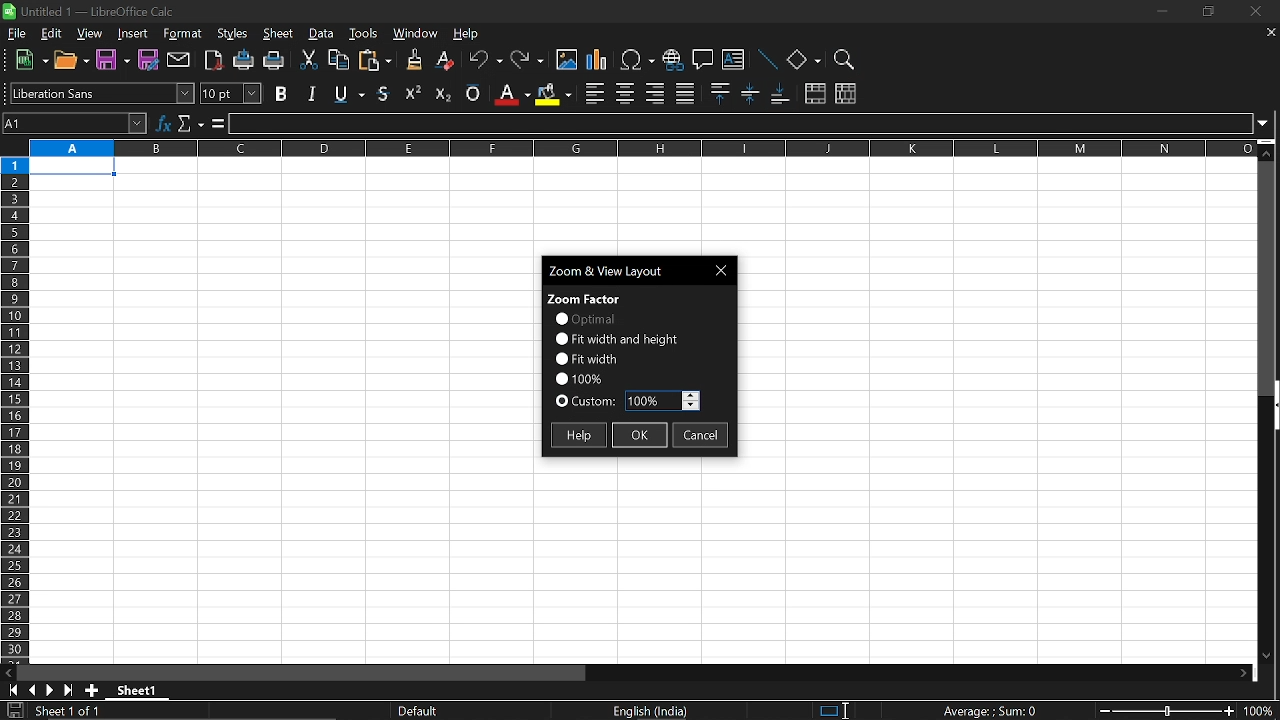  I want to click on export as pdf, so click(215, 62).